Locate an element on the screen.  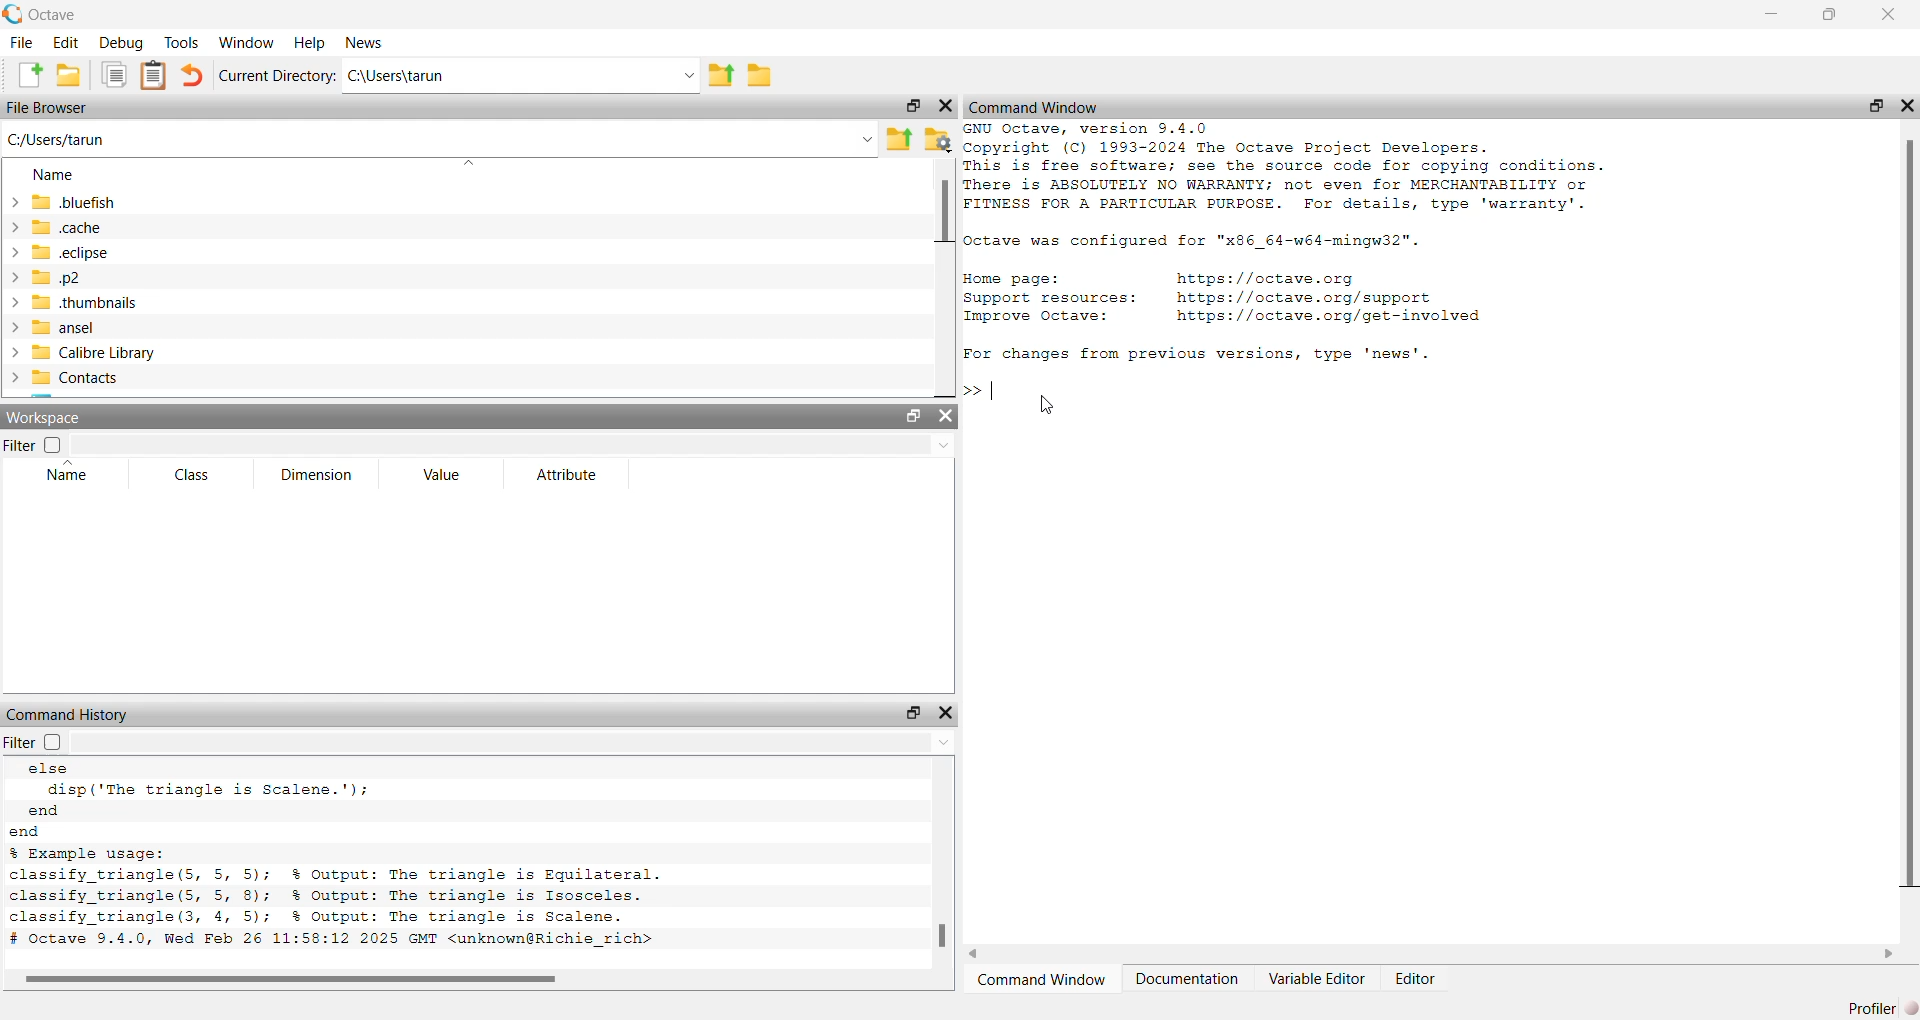
filter is located at coordinates (42, 743).